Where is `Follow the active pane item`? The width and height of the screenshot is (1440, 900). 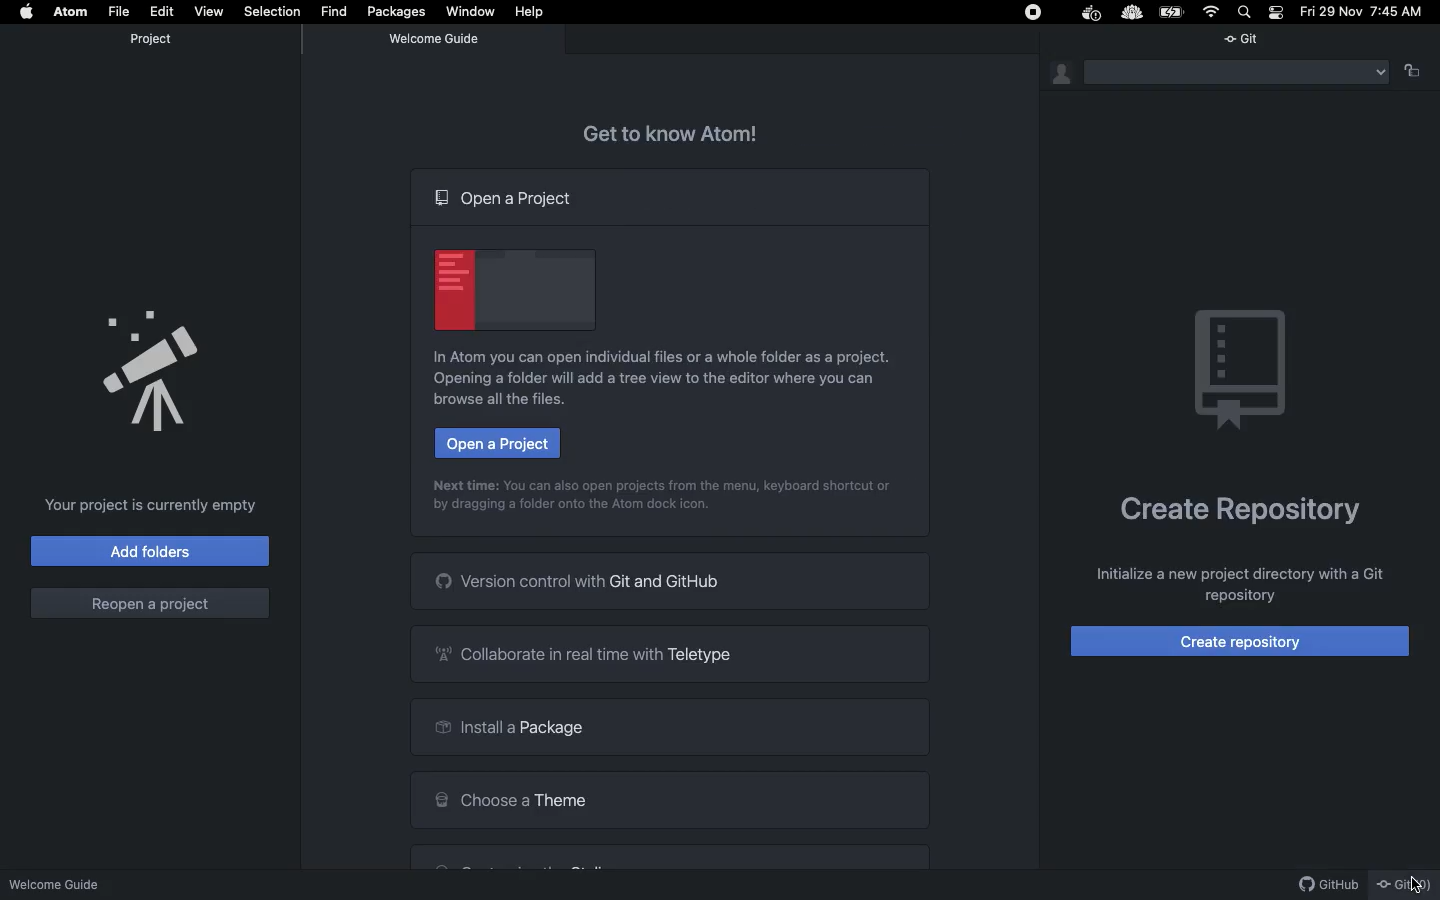 Follow the active pane item is located at coordinates (1417, 72).